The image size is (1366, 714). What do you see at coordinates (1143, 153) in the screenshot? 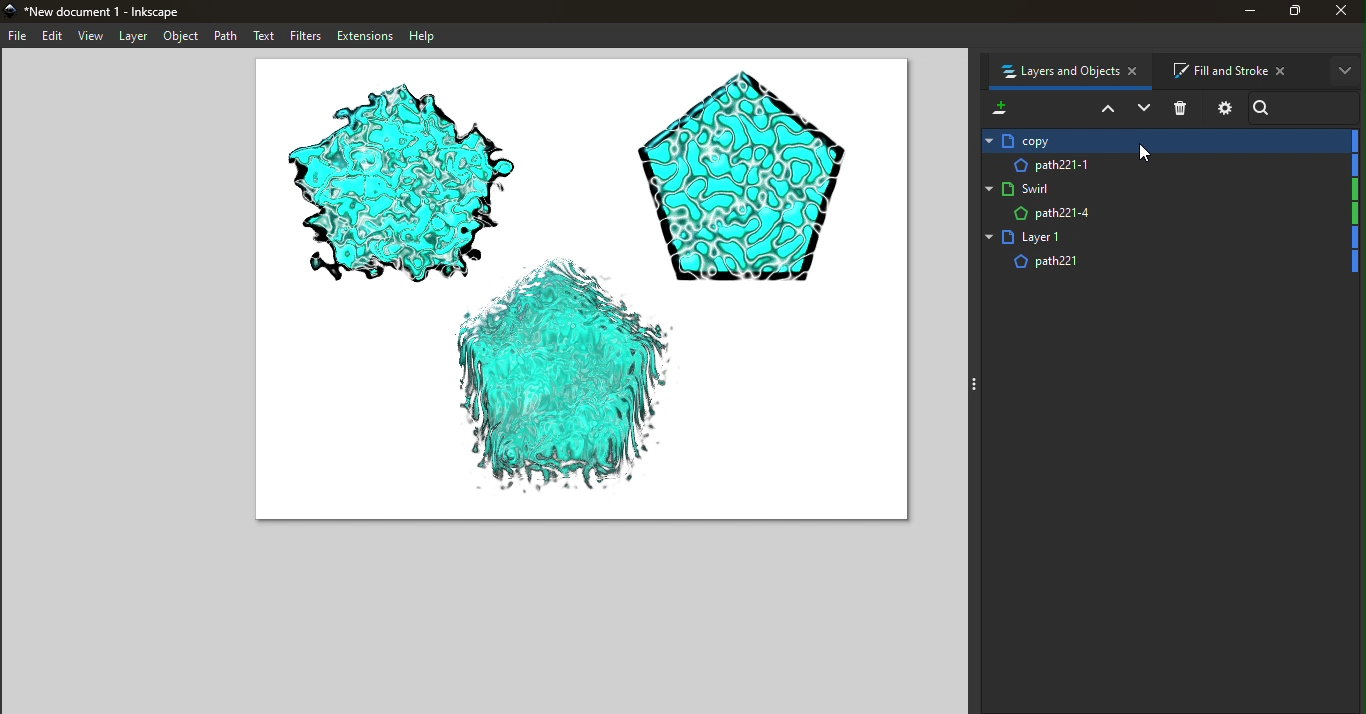
I see `cursor` at bounding box center [1143, 153].